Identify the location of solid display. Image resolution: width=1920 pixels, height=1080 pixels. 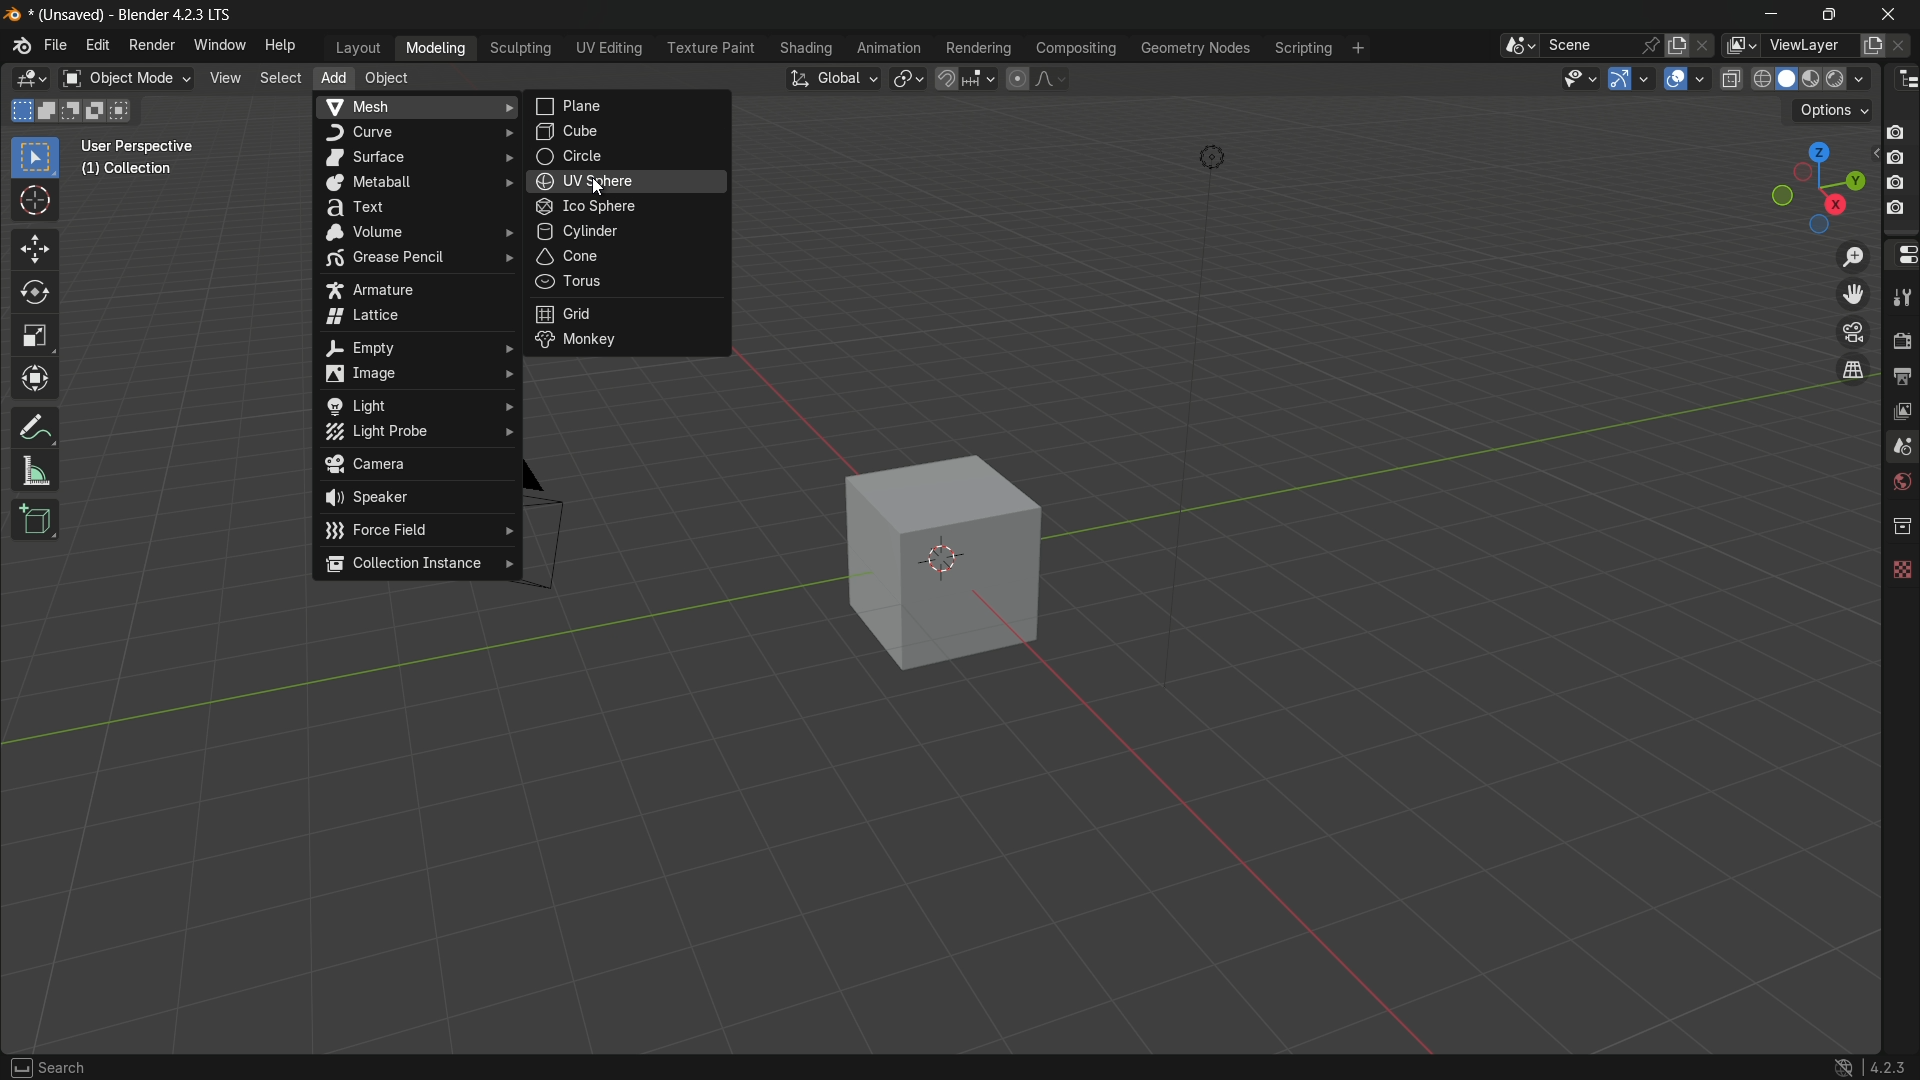
(1787, 78).